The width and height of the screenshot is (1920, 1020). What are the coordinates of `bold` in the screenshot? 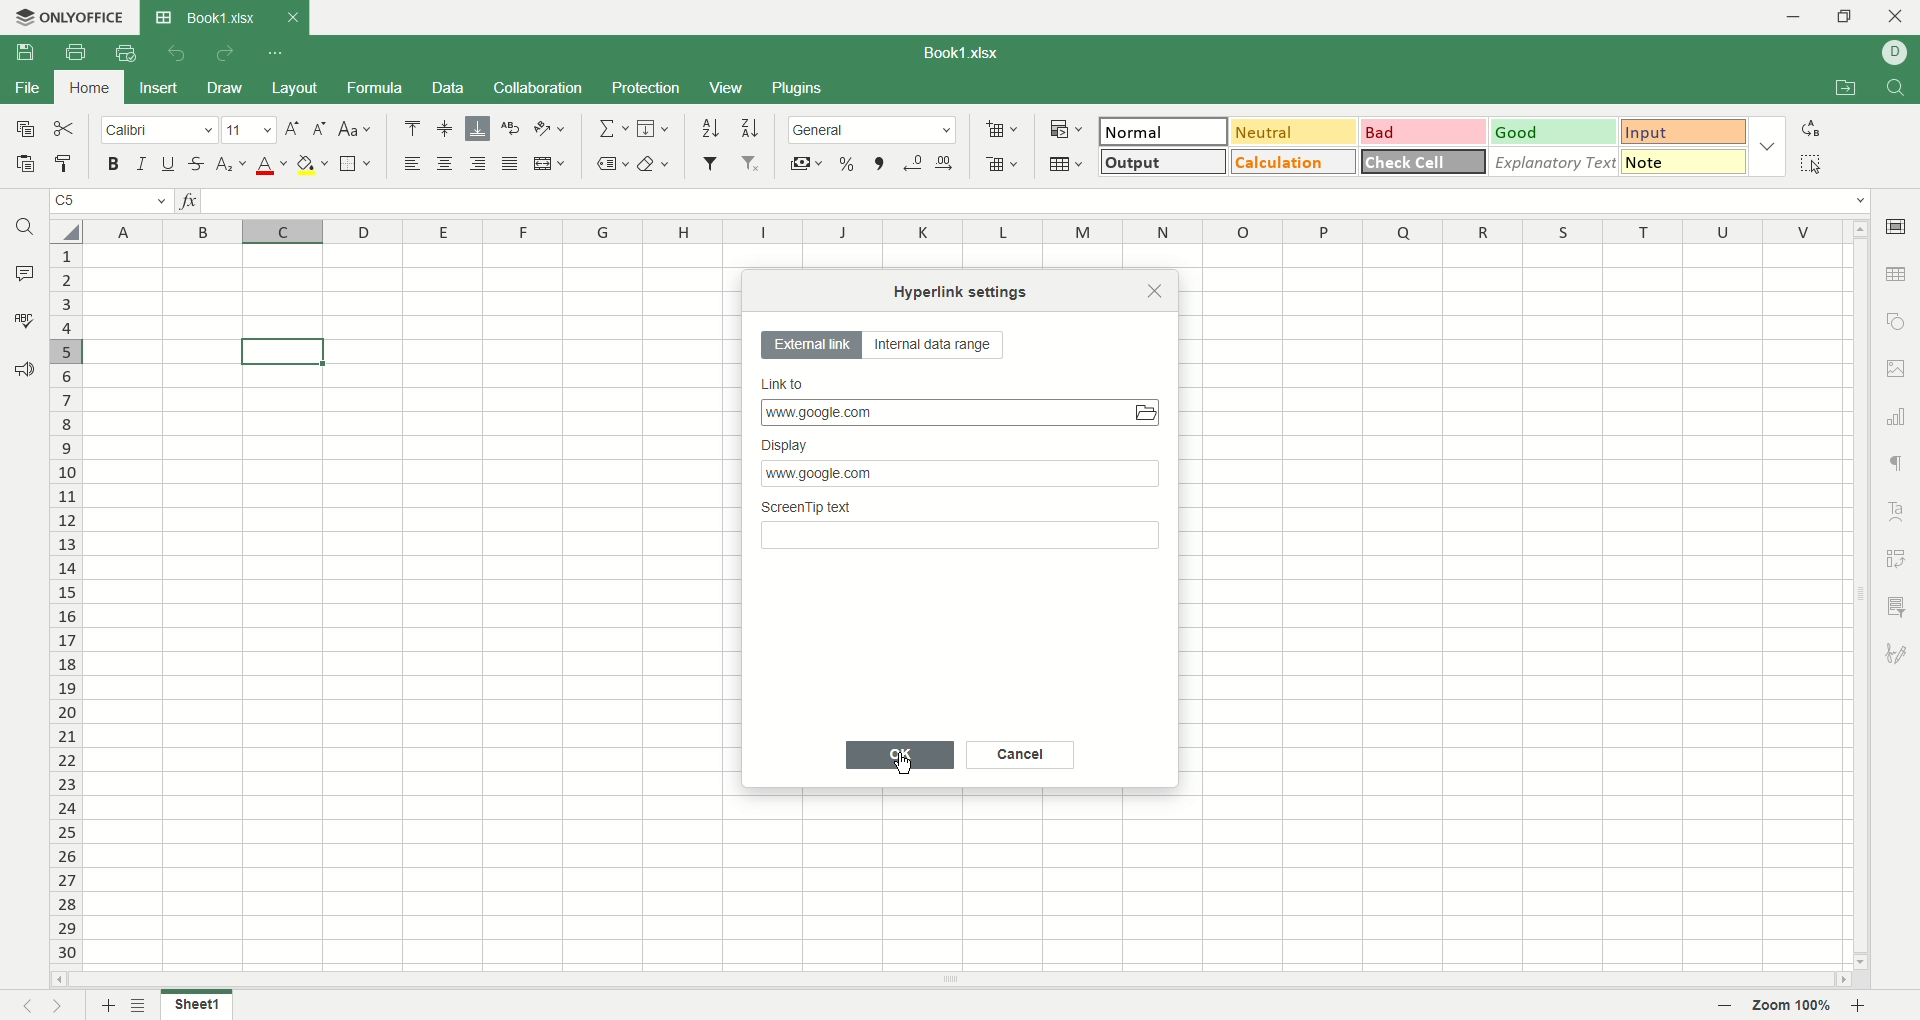 It's located at (118, 165).